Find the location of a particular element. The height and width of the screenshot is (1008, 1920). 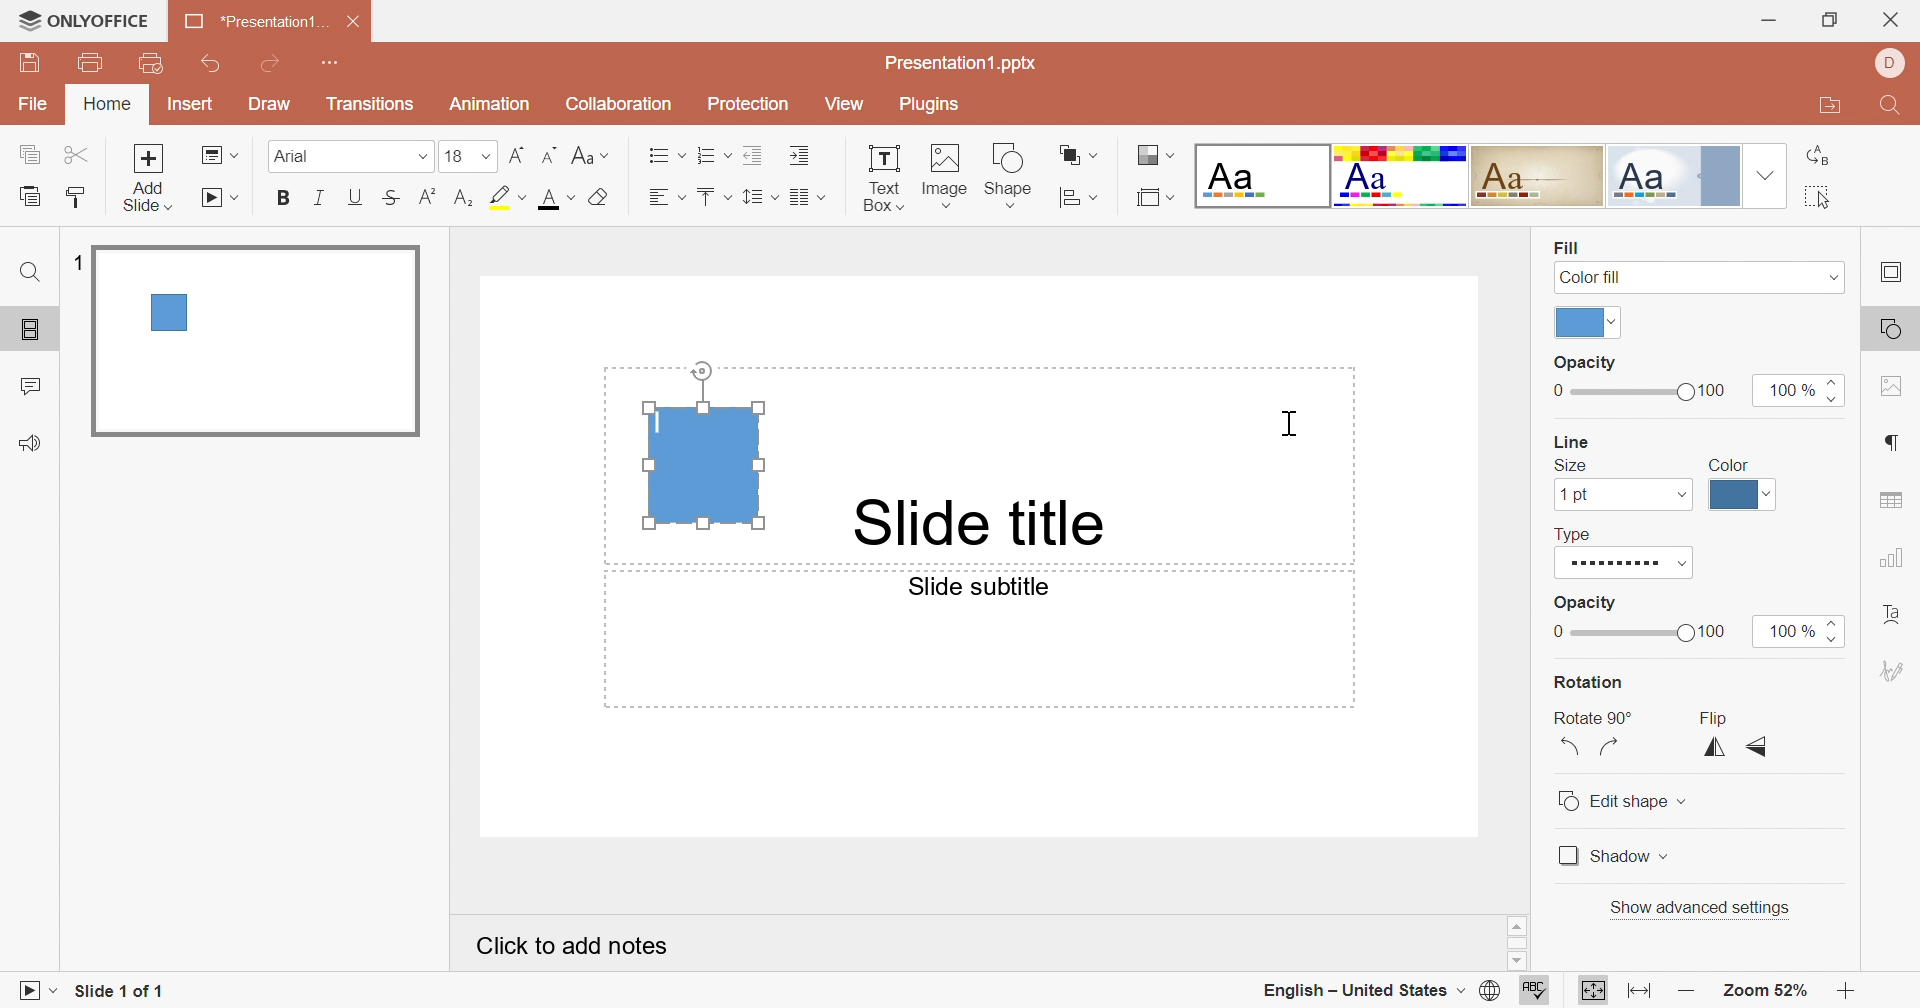

13 is located at coordinates (467, 156).